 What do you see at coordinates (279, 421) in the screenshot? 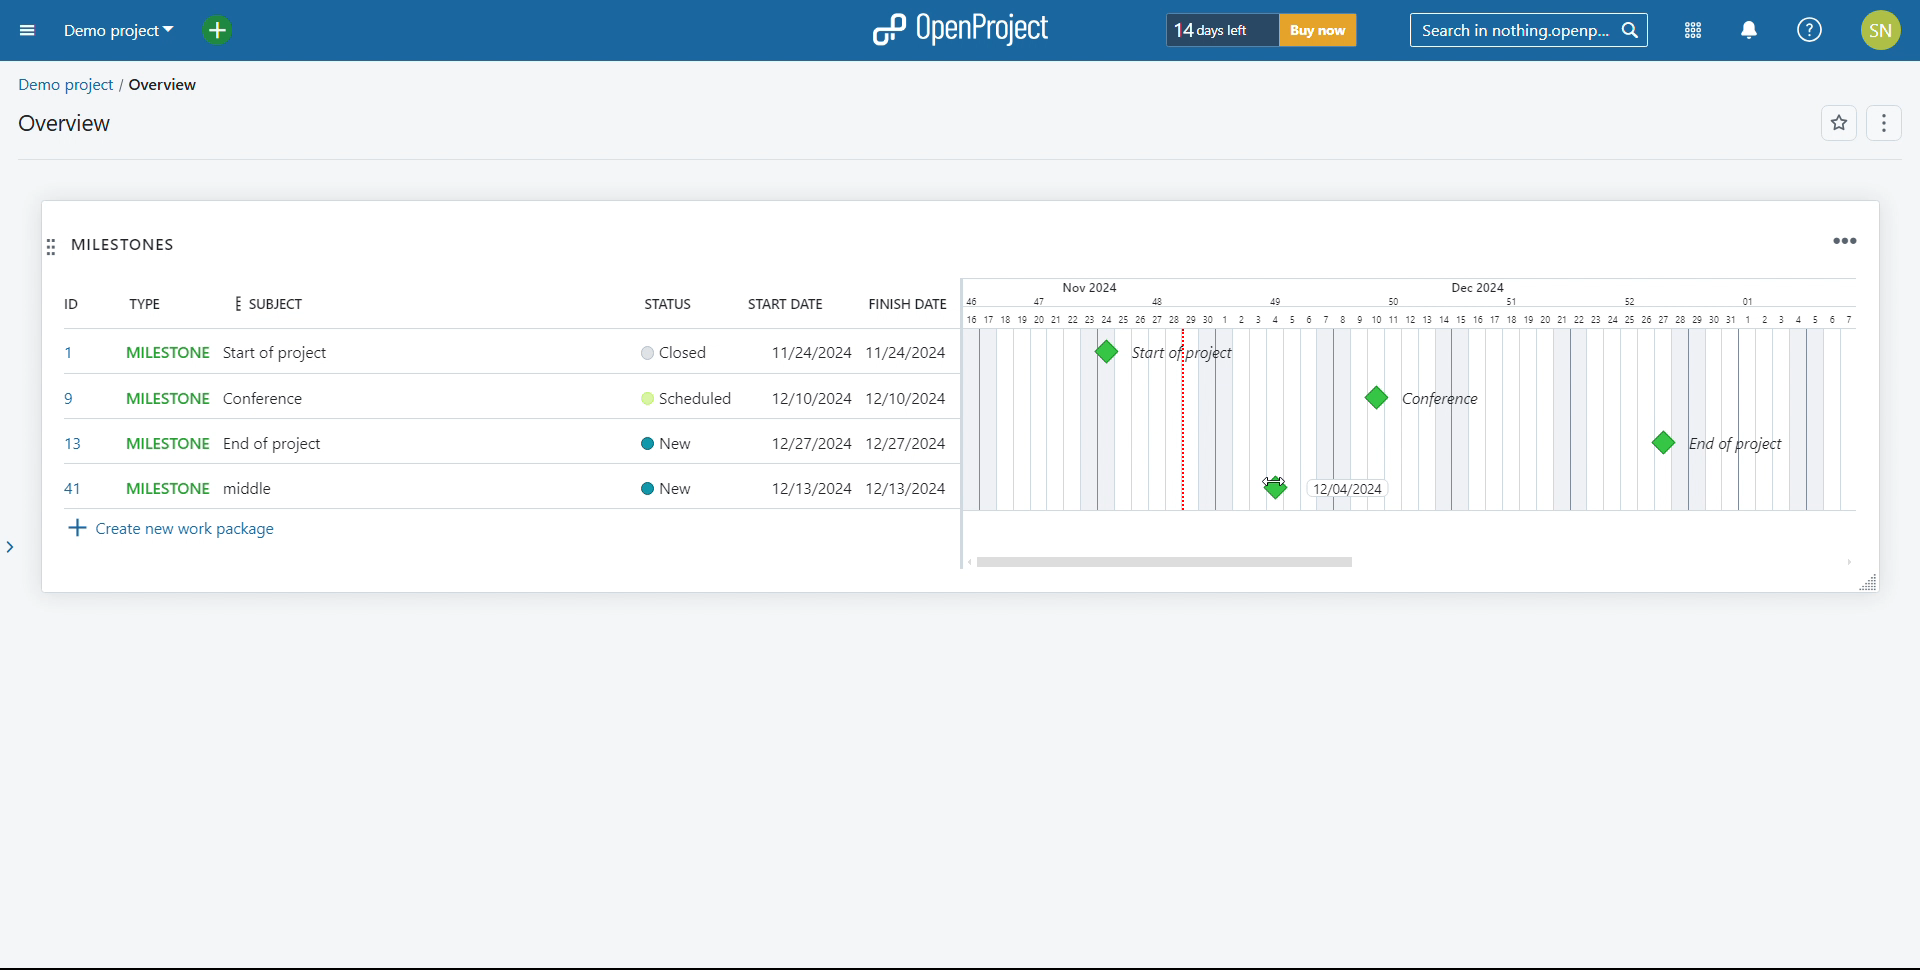
I see `add subject` at bounding box center [279, 421].